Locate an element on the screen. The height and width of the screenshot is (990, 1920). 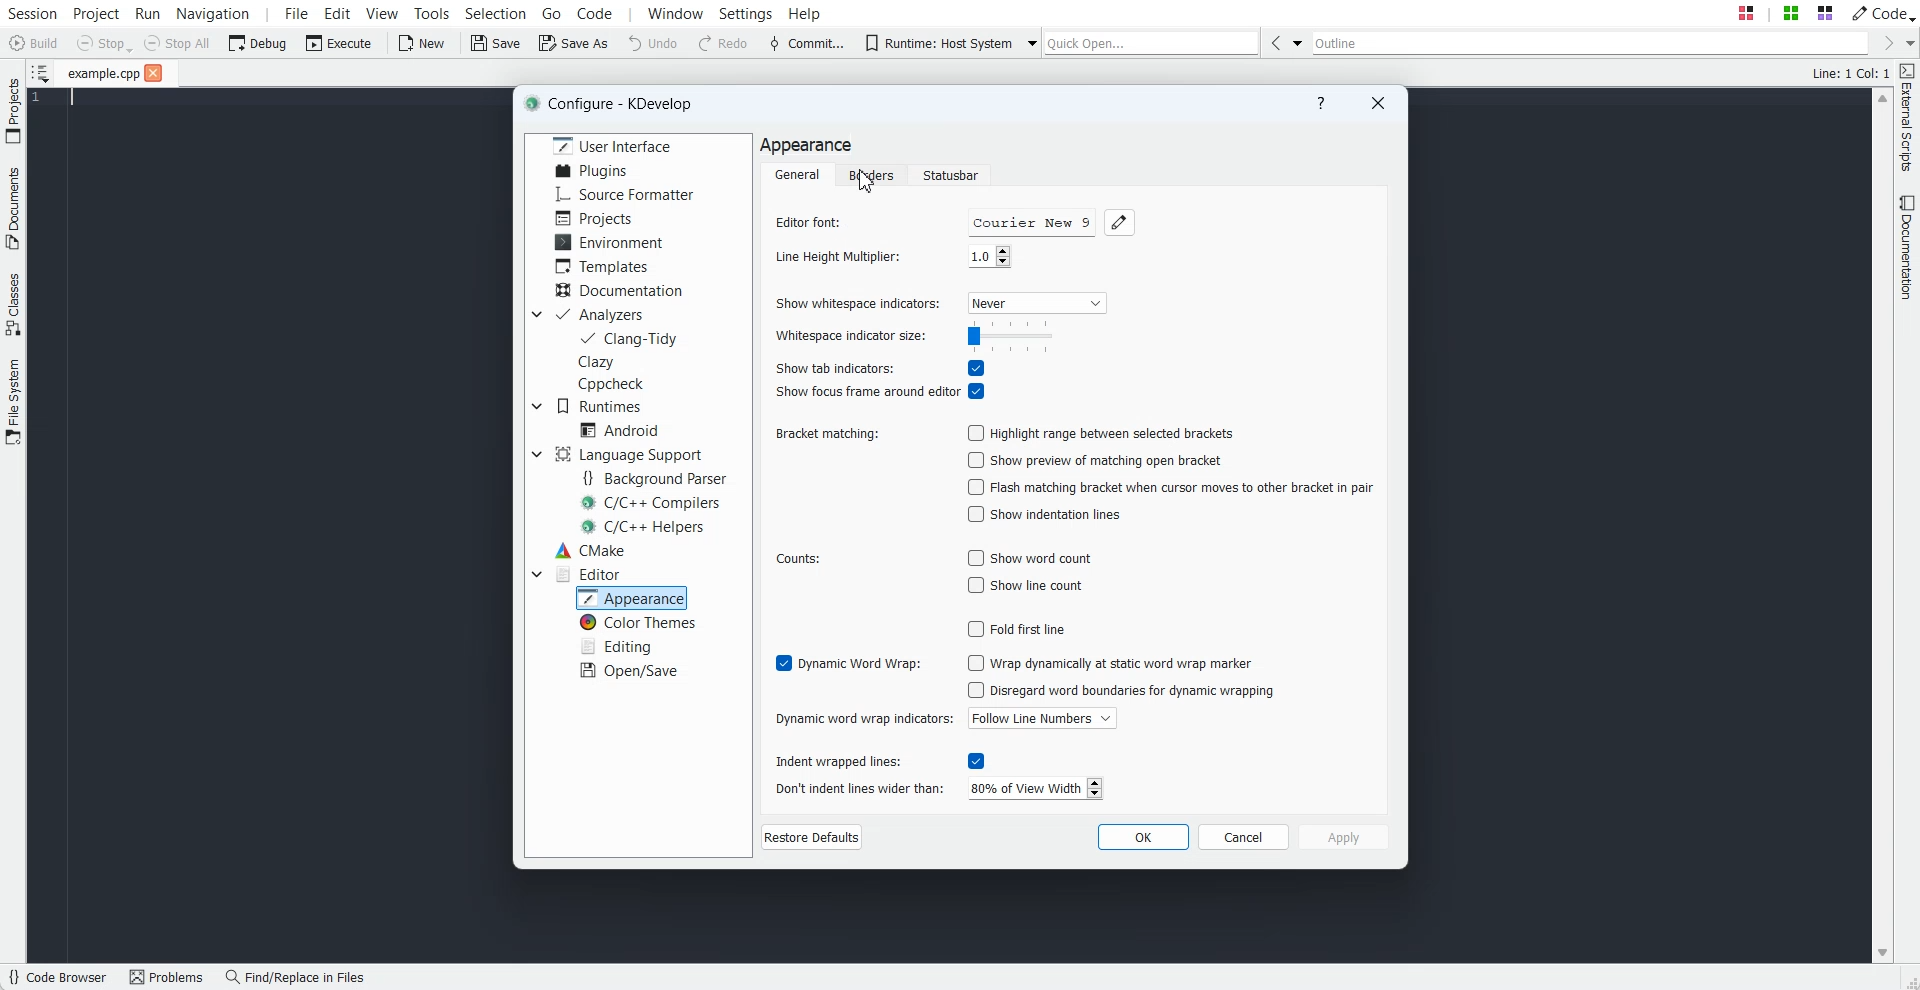
Session is located at coordinates (32, 13).